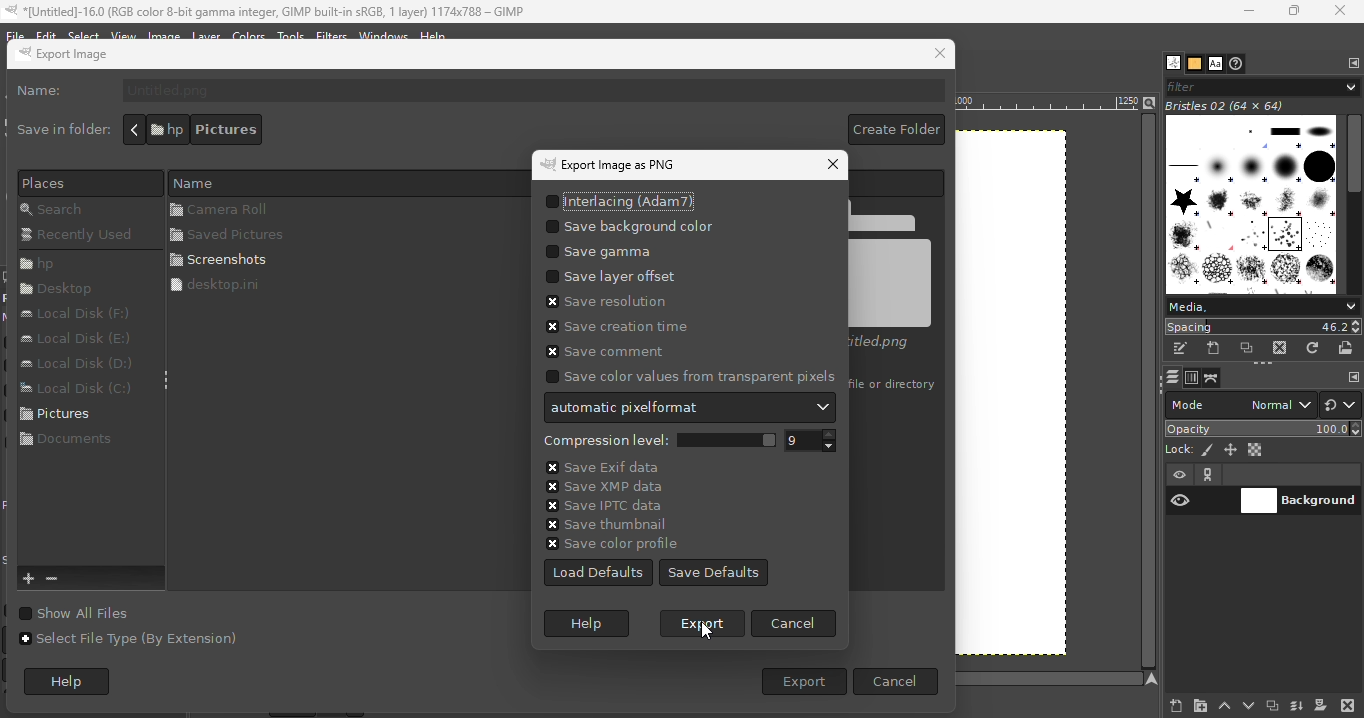 The width and height of the screenshot is (1364, 718). I want to click on Recently used, so click(81, 237).